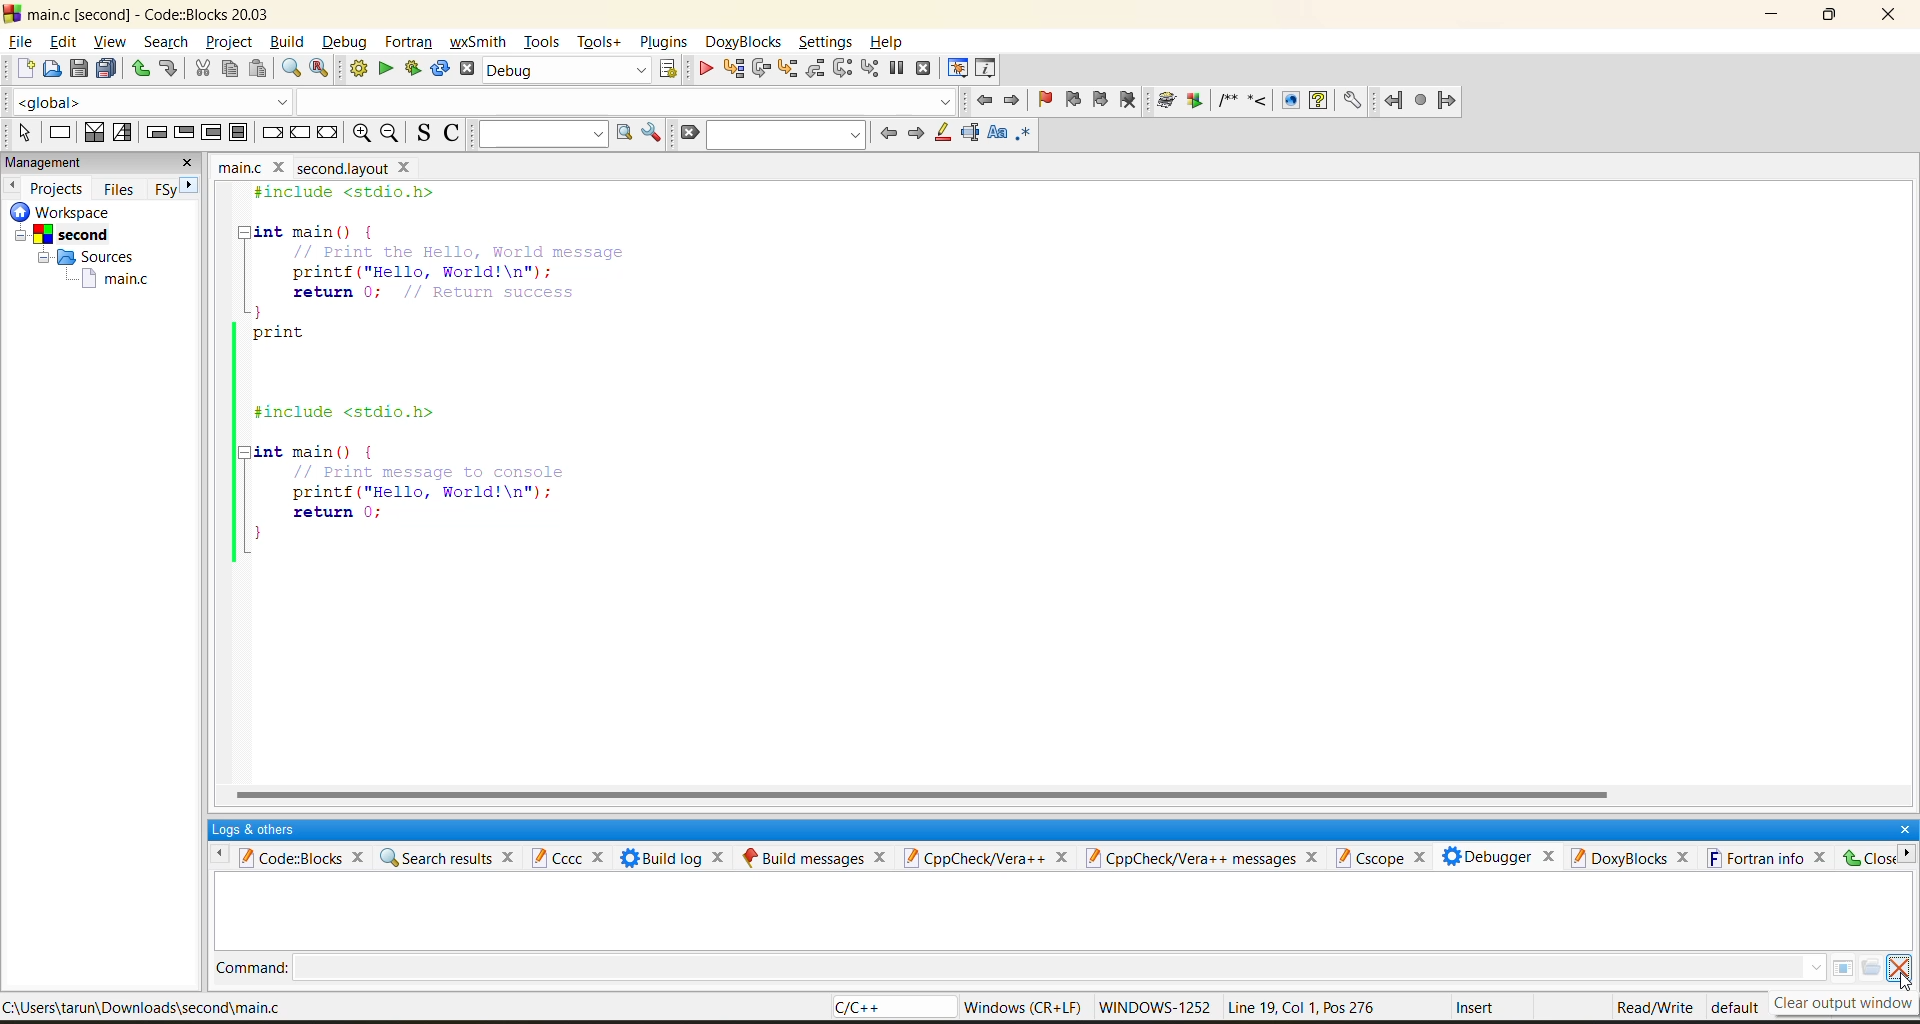 Image resolution: width=1920 pixels, height=1024 pixels. I want to click on select, so click(22, 134).